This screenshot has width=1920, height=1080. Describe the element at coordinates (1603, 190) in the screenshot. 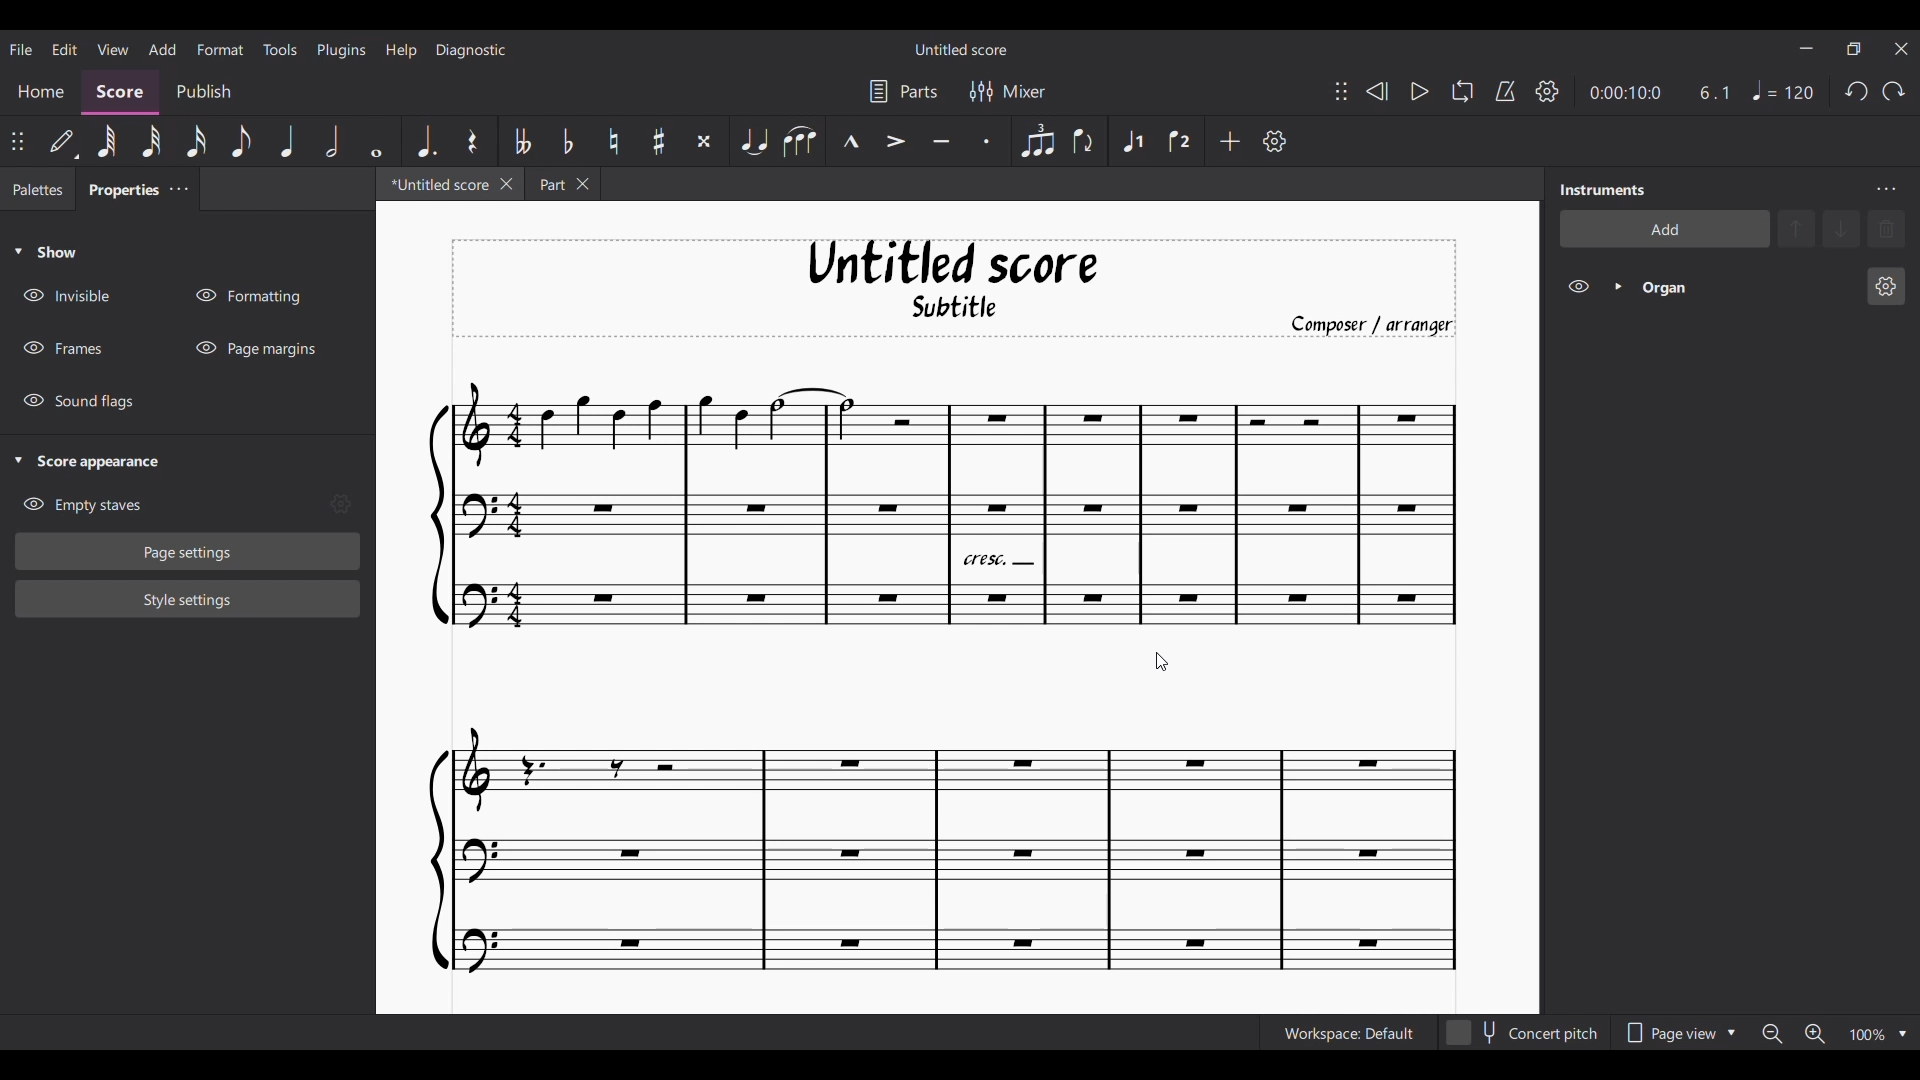

I see `Panel title` at that location.